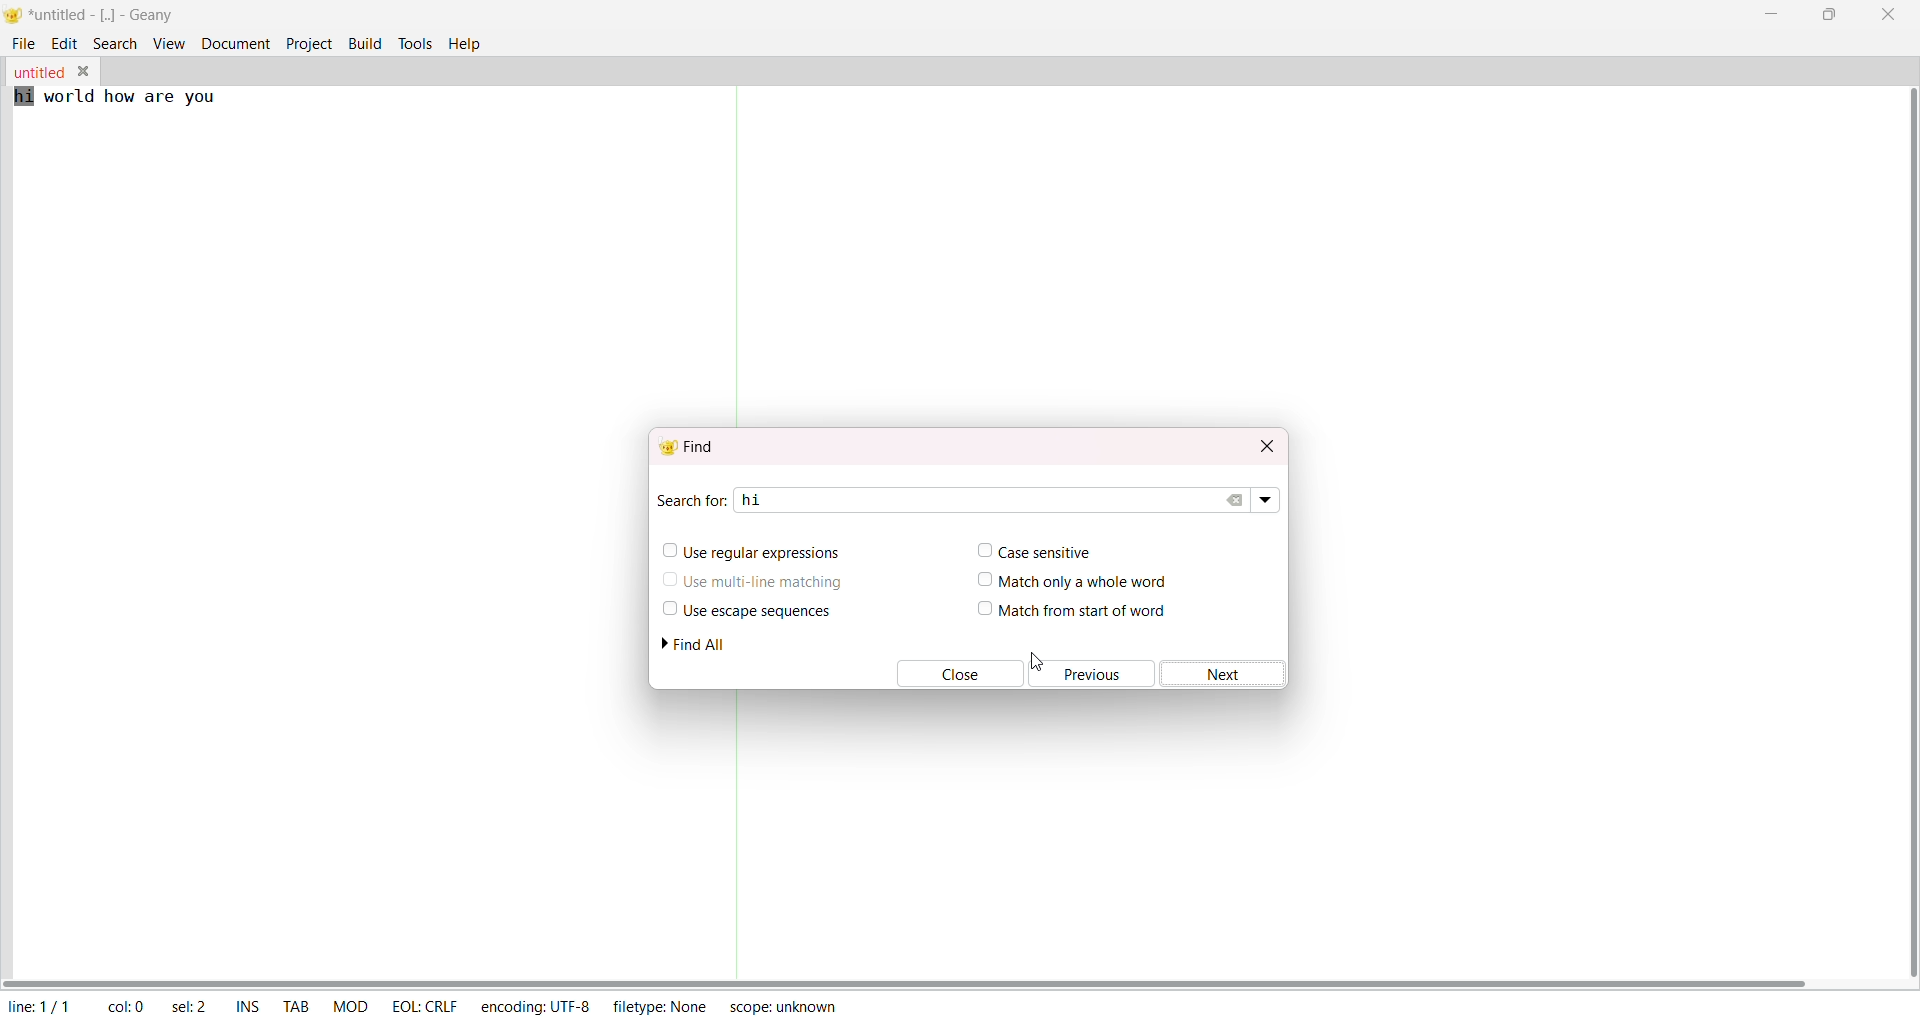 Image resolution: width=1920 pixels, height=1018 pixels. I want to click on mod, so click(345, 1005).